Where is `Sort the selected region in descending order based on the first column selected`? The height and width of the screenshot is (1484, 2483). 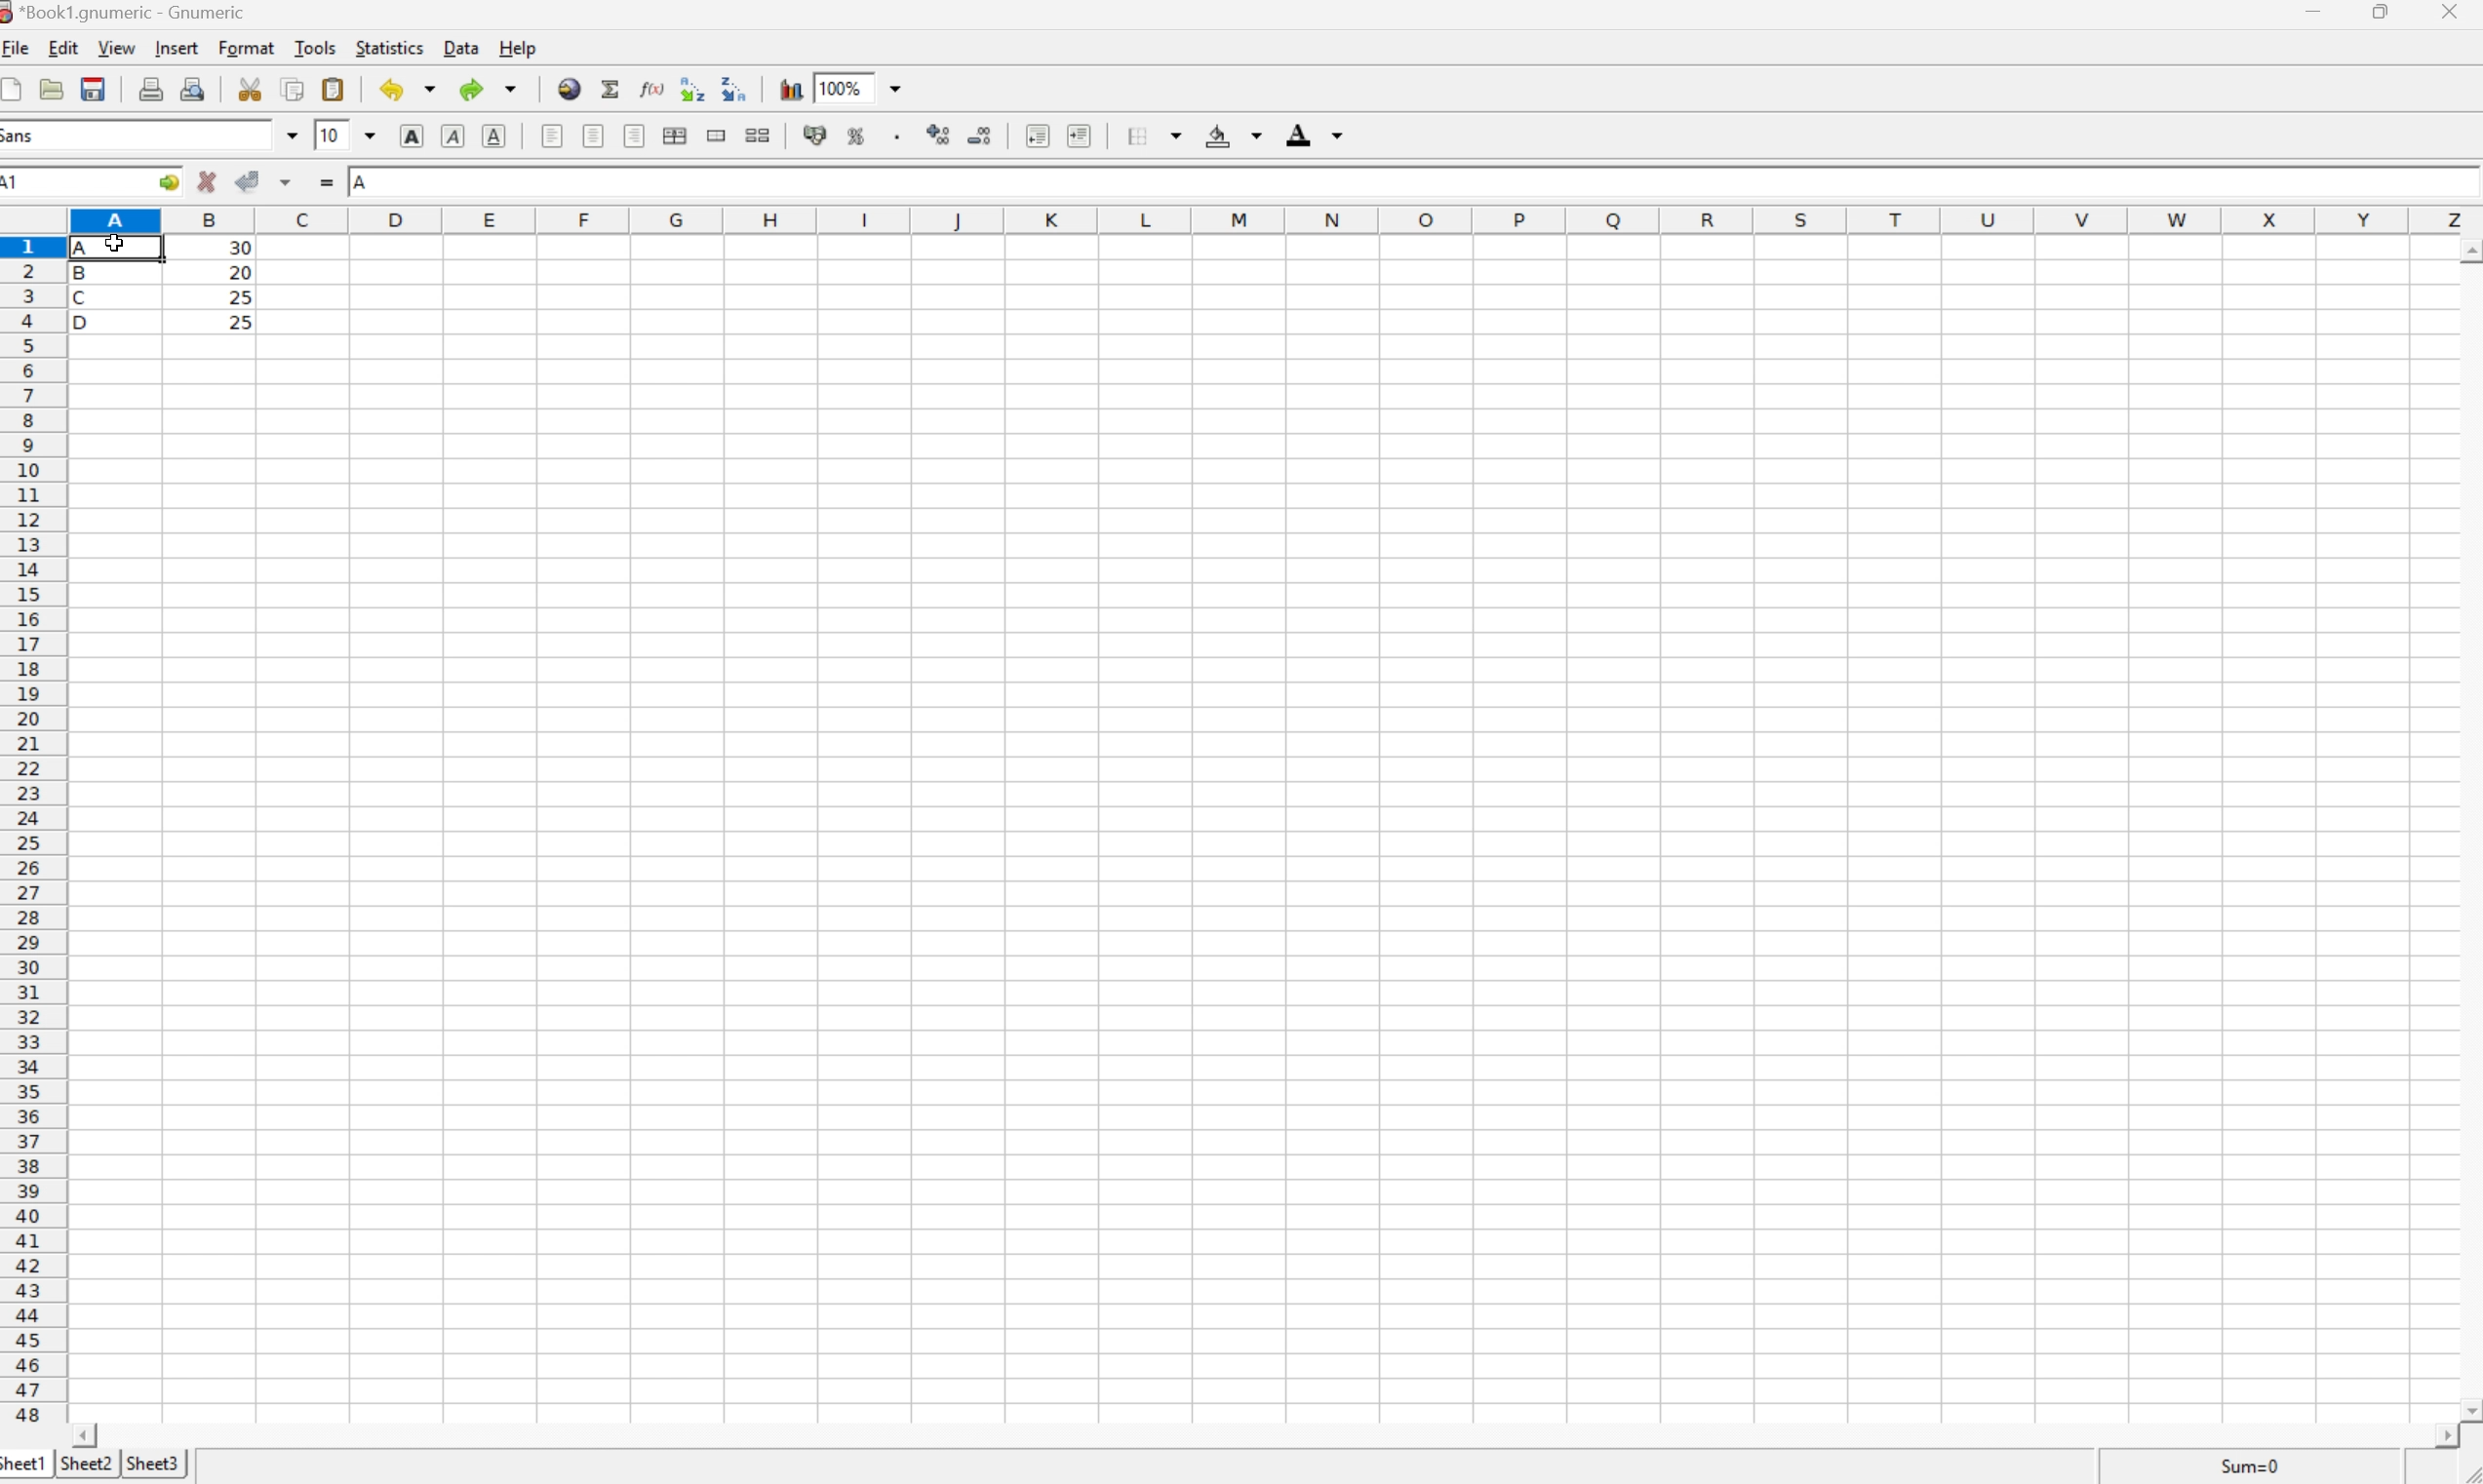 Sort the selected region in descending order based on the first column selected is located at coordinates (691, 87).